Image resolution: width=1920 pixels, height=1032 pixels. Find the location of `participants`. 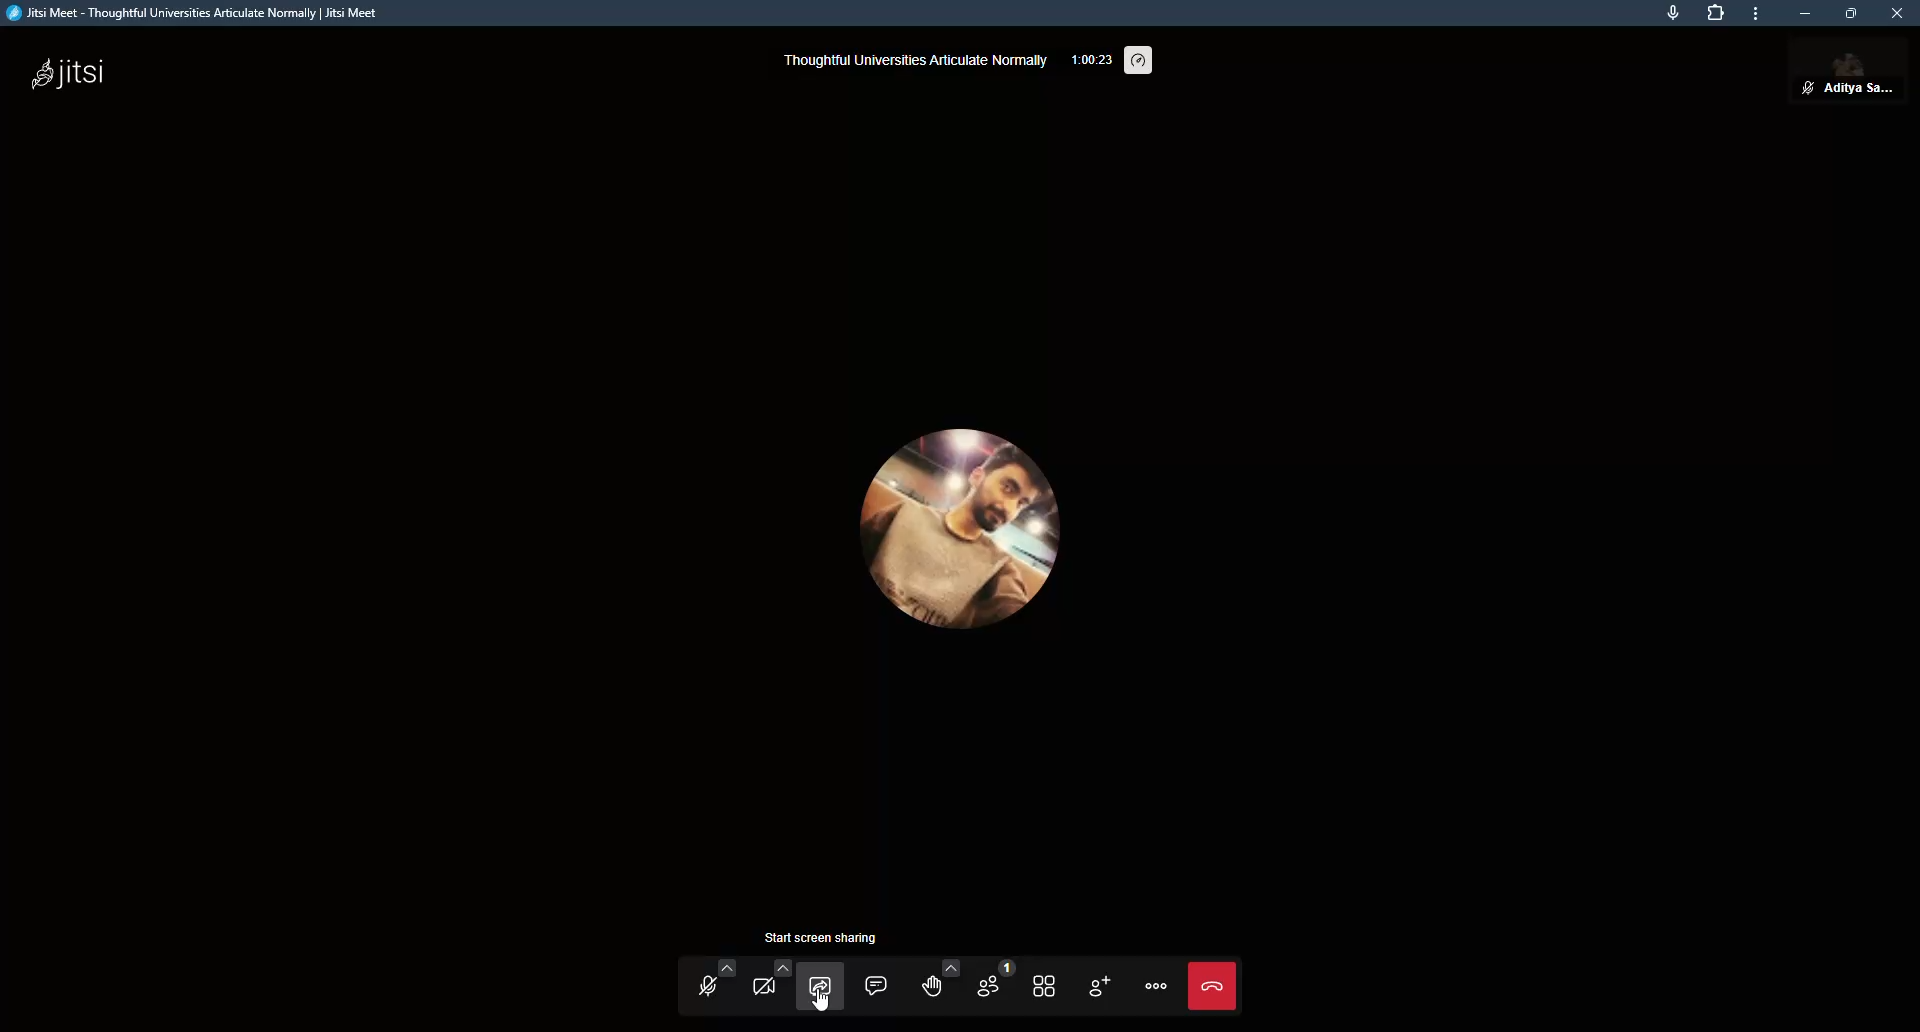

participants is located at coordinates (992, 982).